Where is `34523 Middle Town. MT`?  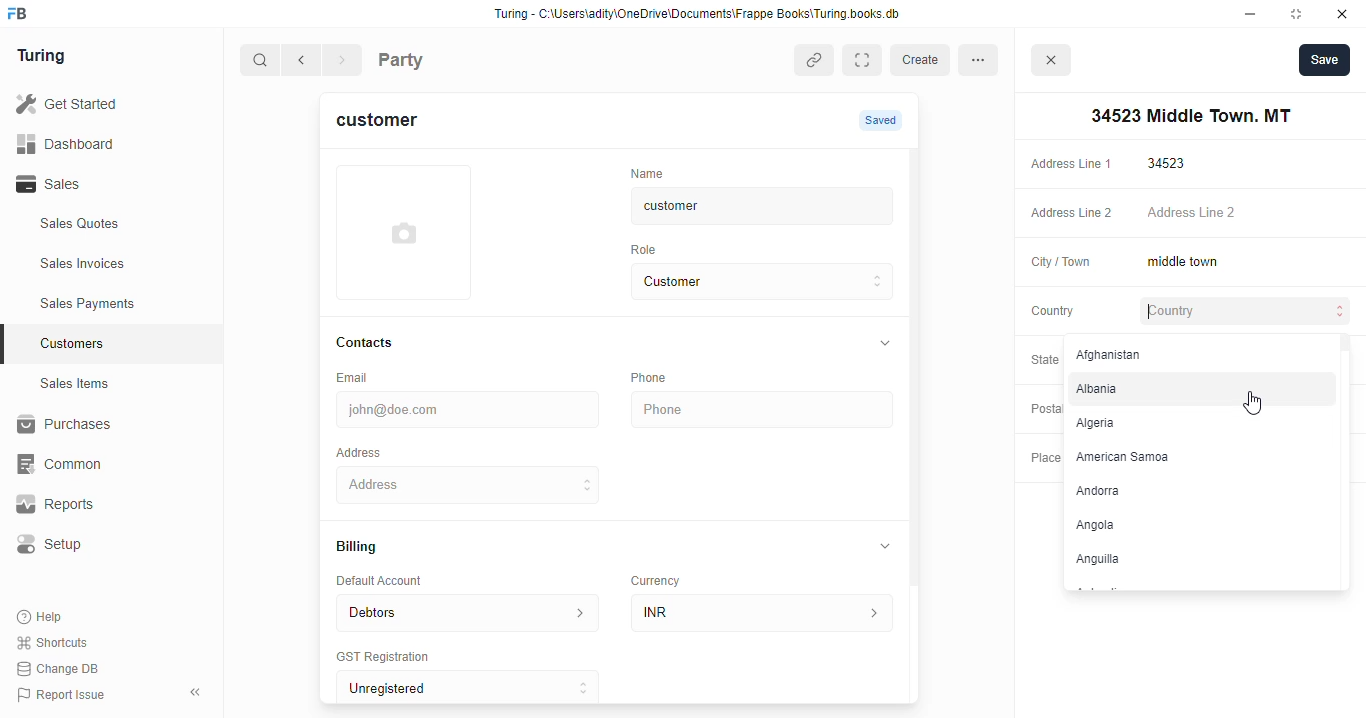 34523 Middle Town. MT is located at coordinates (1187, 116).